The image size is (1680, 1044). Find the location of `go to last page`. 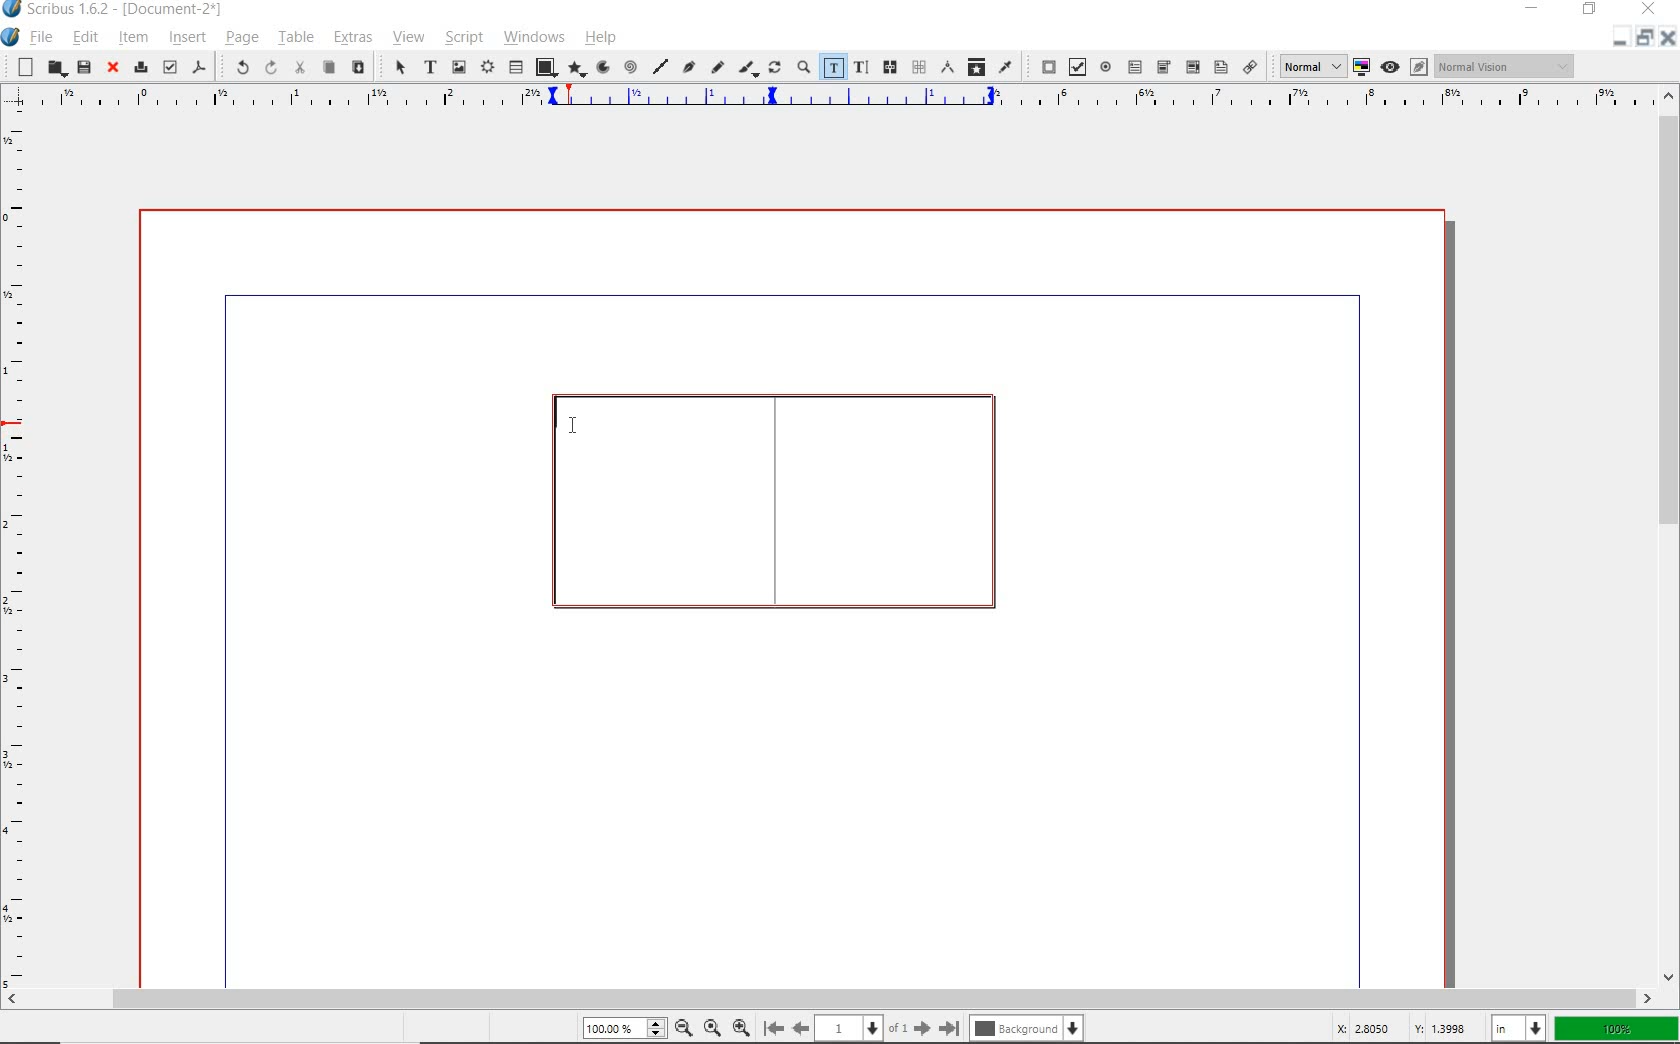

go to last page is located at coordinates (950, 1025).